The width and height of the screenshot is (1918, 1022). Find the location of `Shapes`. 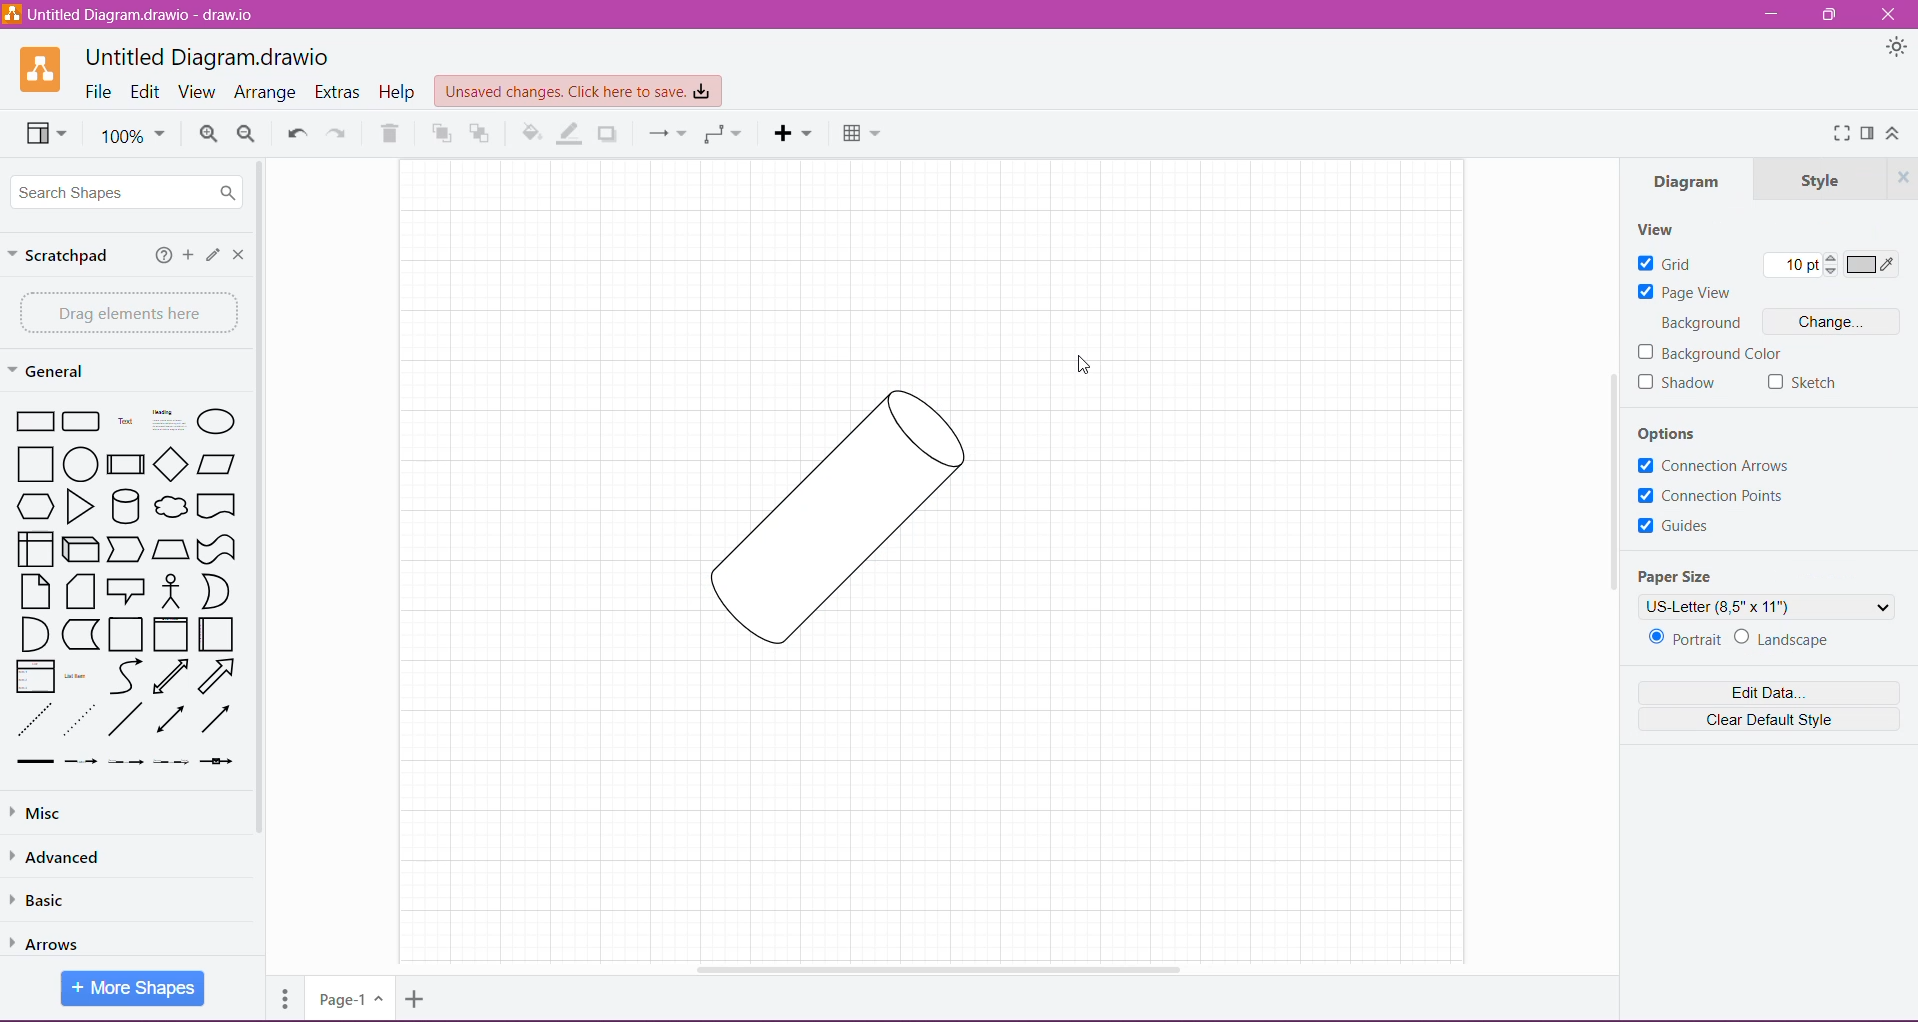

Shapes is located at coordinates (122, 585).